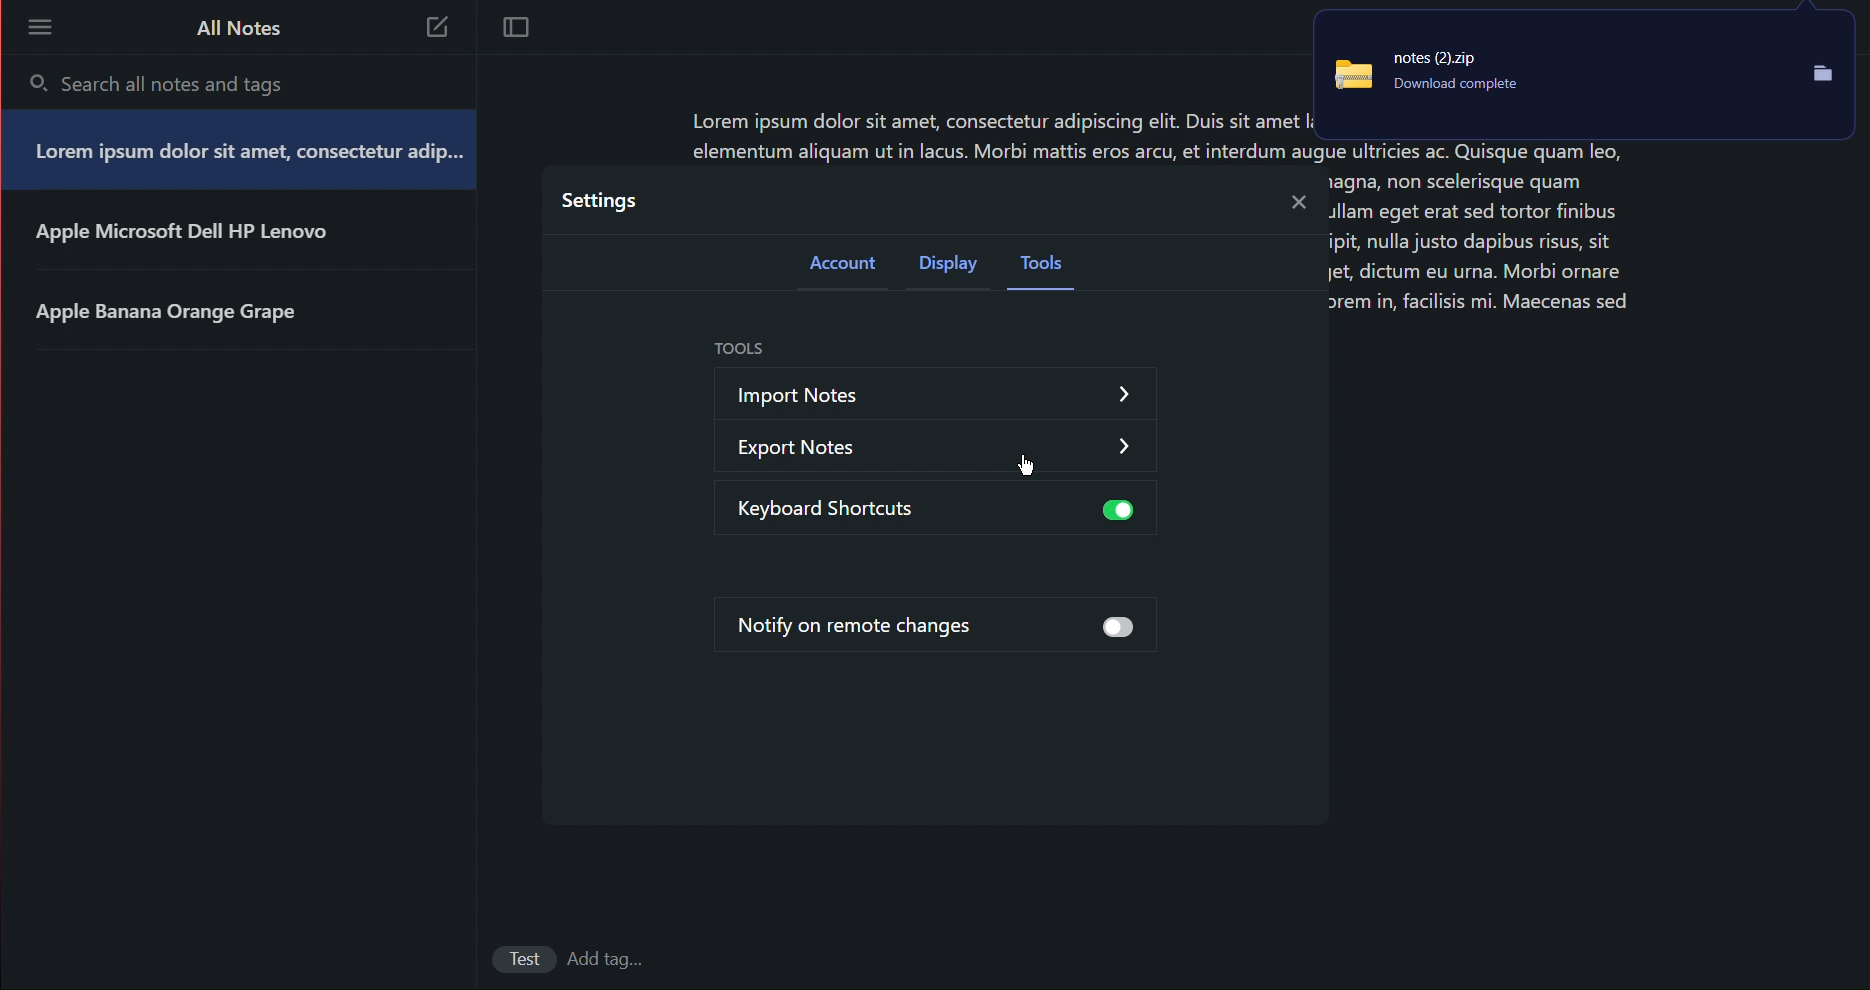 This screenshot has height=990, width=1870. Describe the element at coordinates (1123, 444) in the screenshot. I see `dropdown` at that location.